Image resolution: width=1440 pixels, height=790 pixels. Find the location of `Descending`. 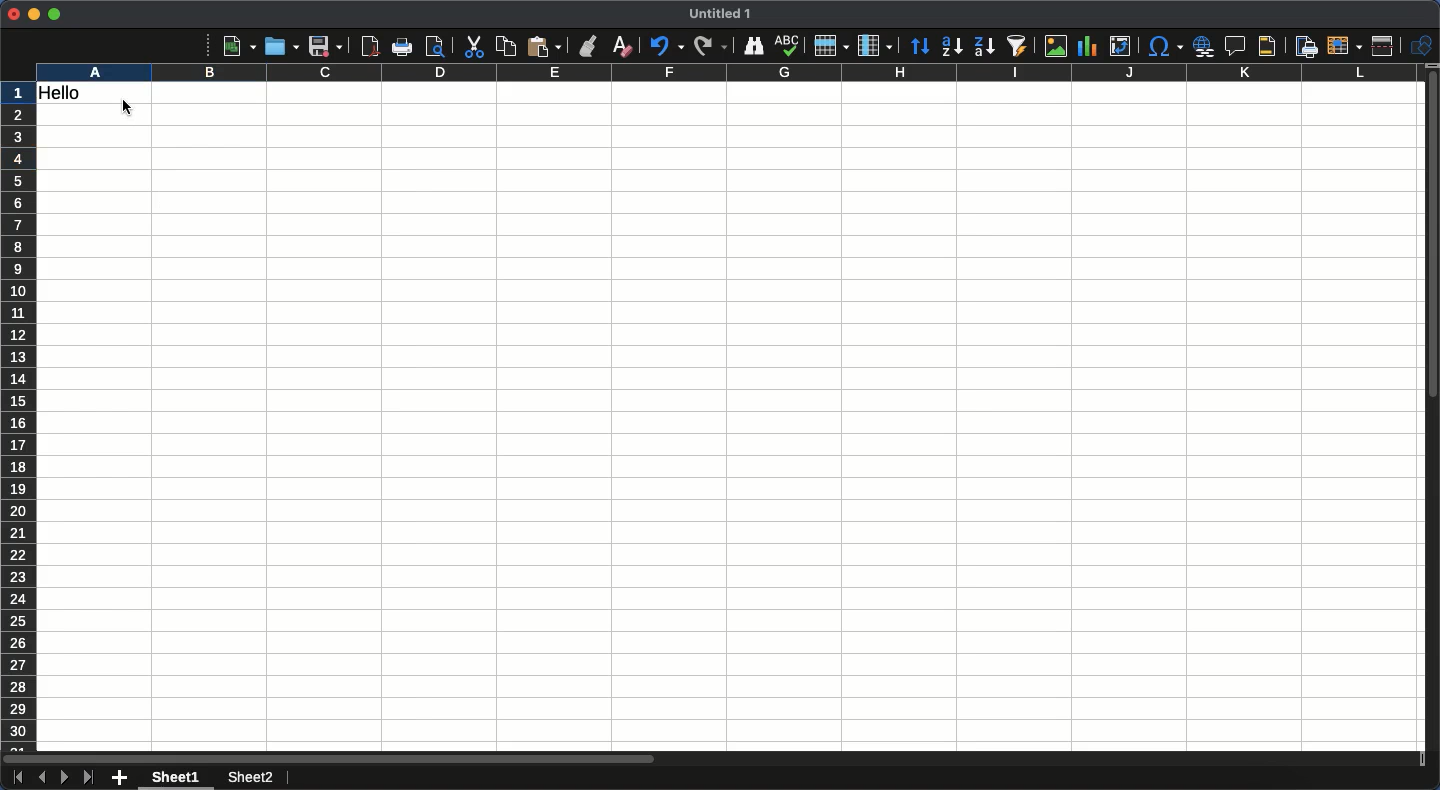

Descending is located at coordinates (983, 47).